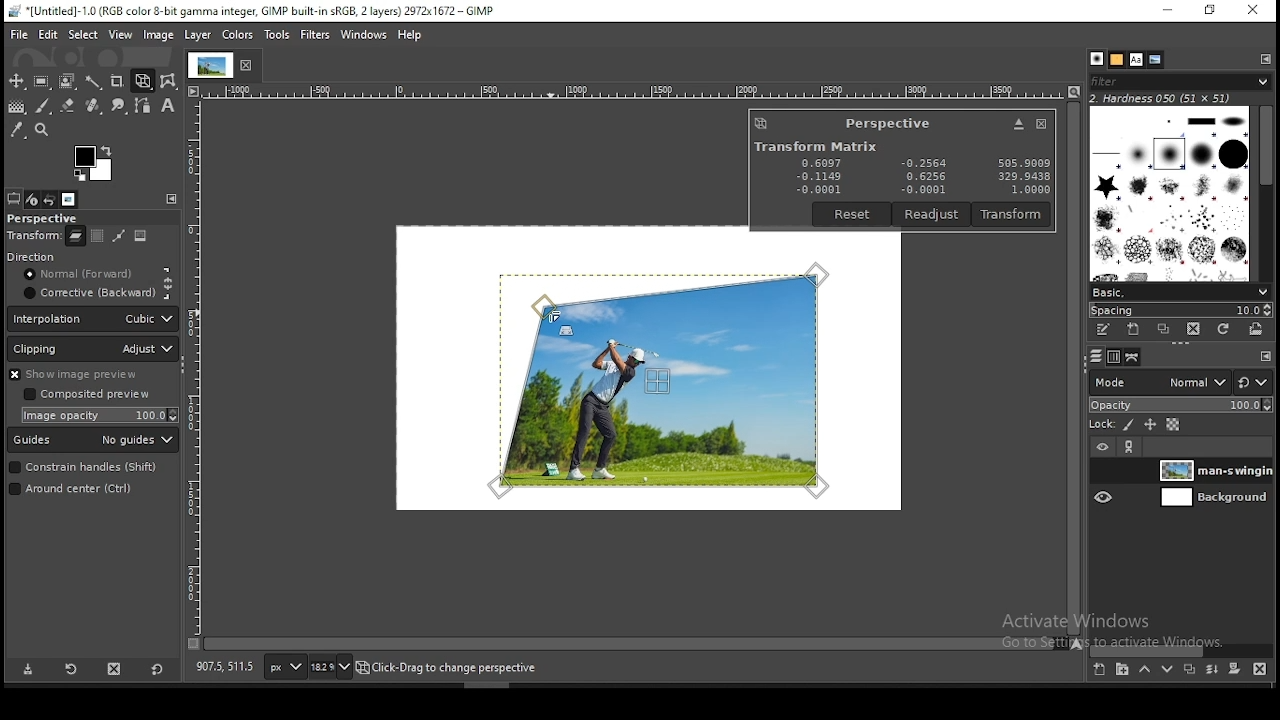  What do you see at coordinates (1181, 382) in the screenshot?
I see `blend mode` at bounding box center [1181, 382].